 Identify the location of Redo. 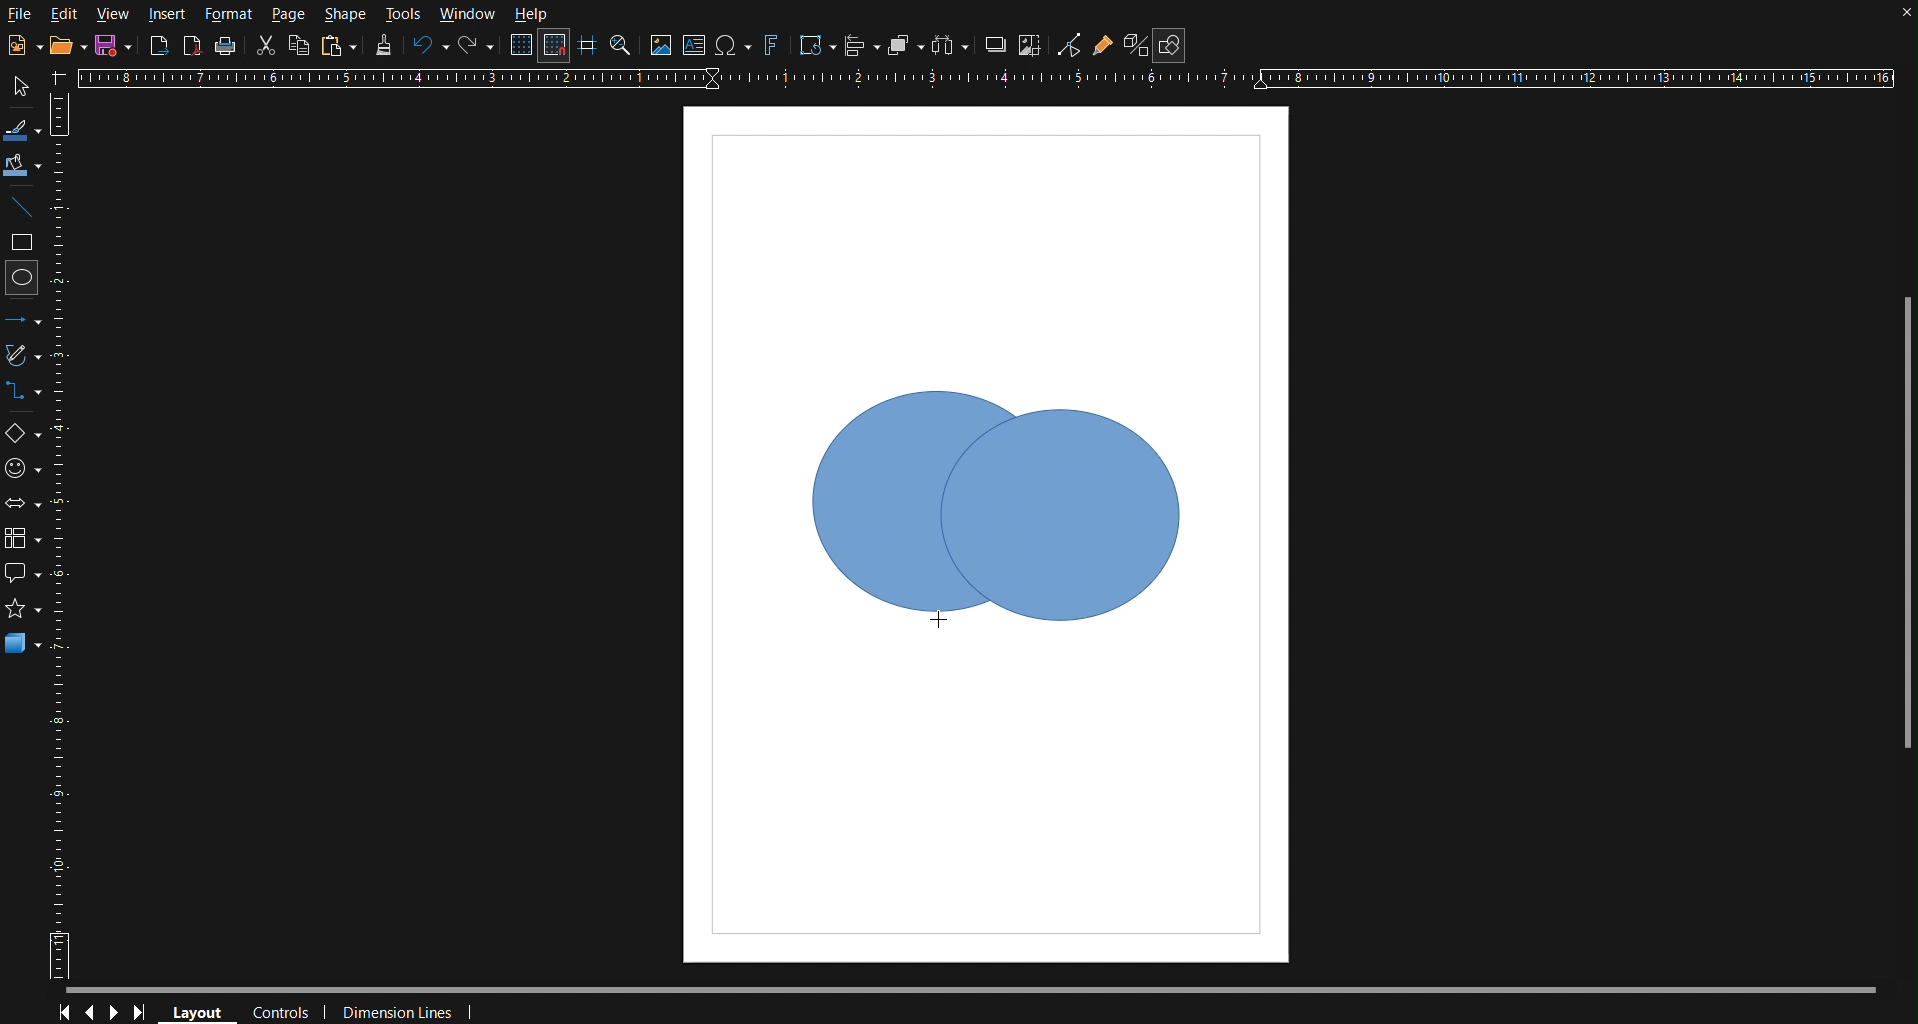
(472, 46).